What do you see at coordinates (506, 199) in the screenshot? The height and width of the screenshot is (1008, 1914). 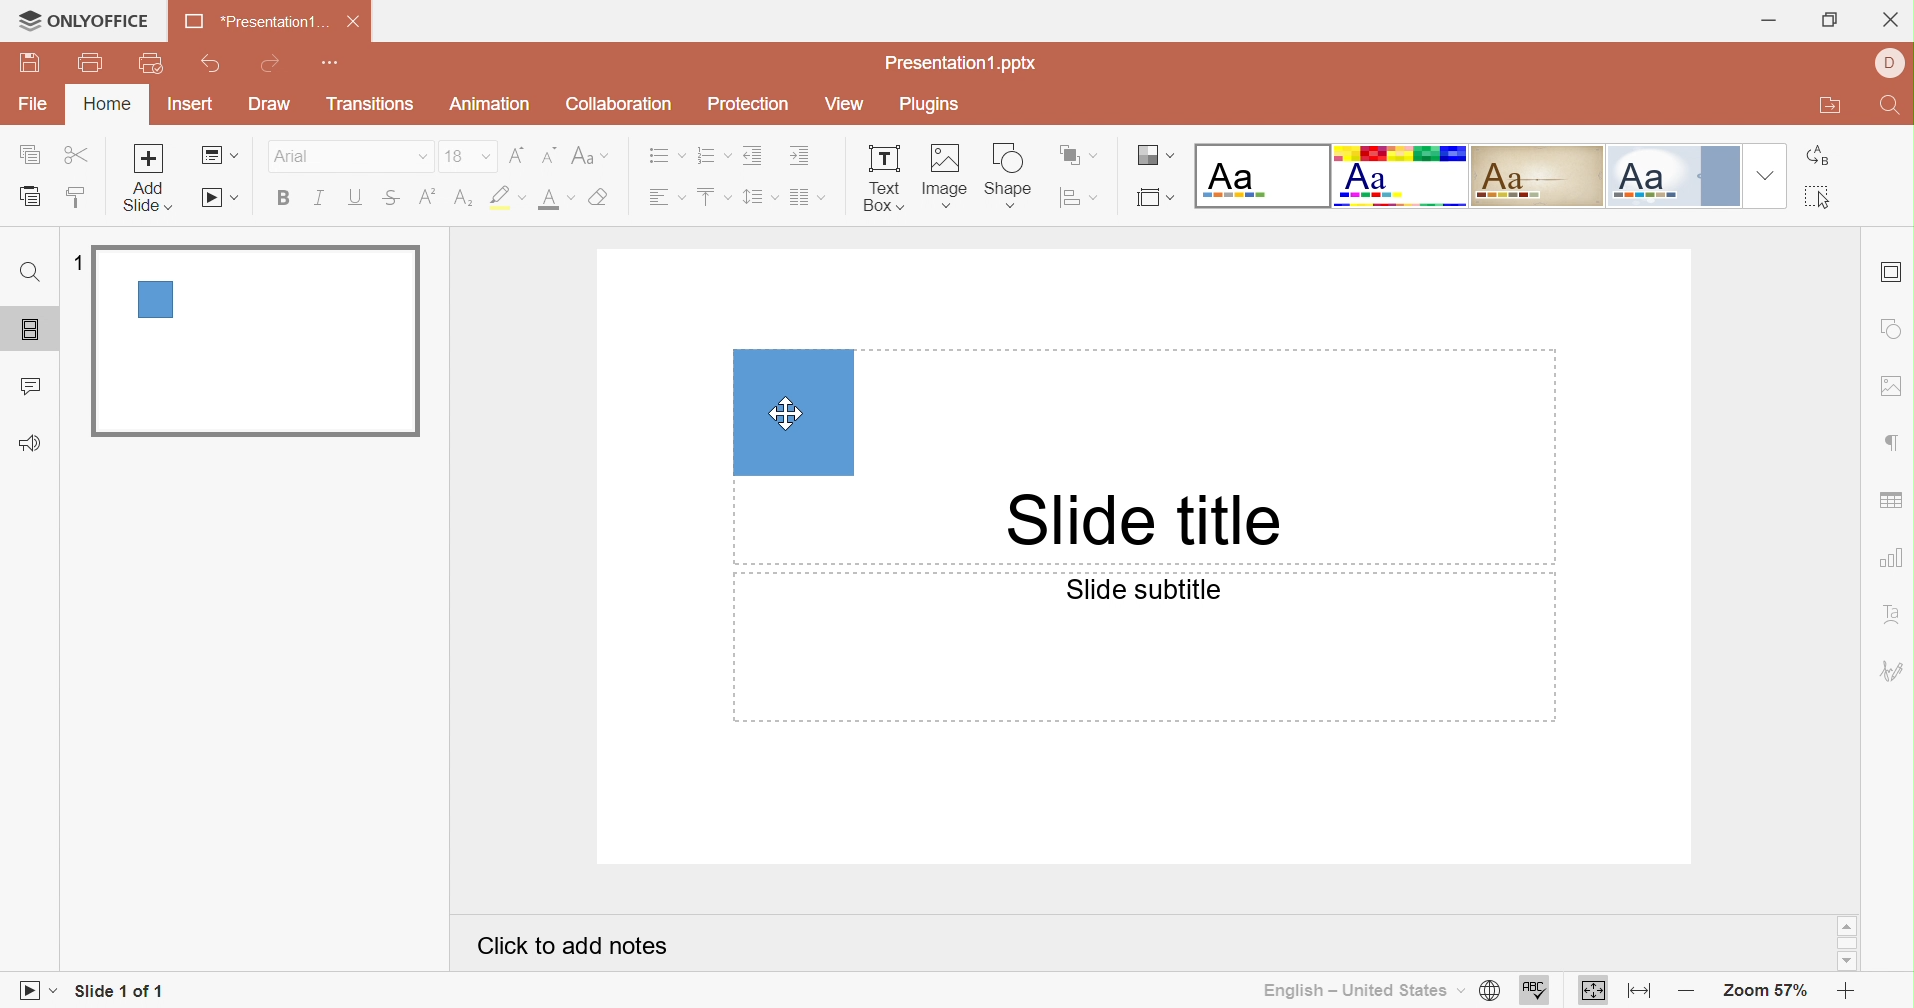 I see `Highlight color` at bounding box center [506, 199].